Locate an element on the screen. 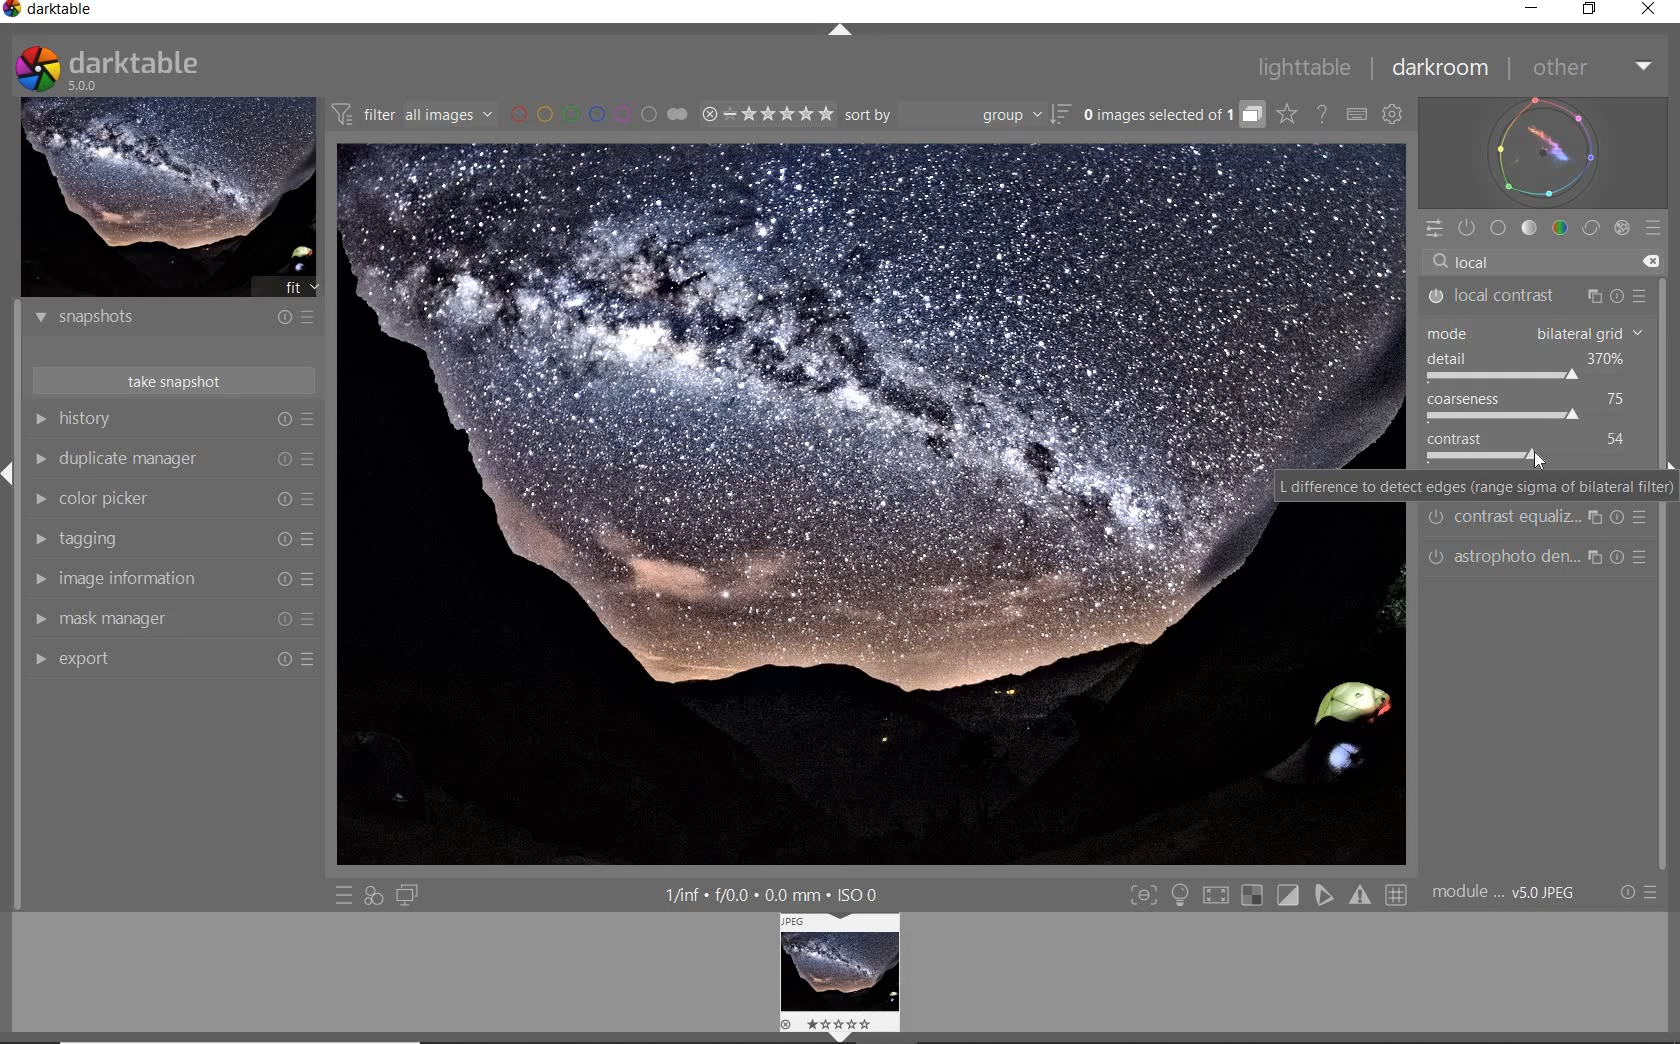 This screenshot has height=1044, width=1680. multiple instance actions is located at coordinates (1596, 561).